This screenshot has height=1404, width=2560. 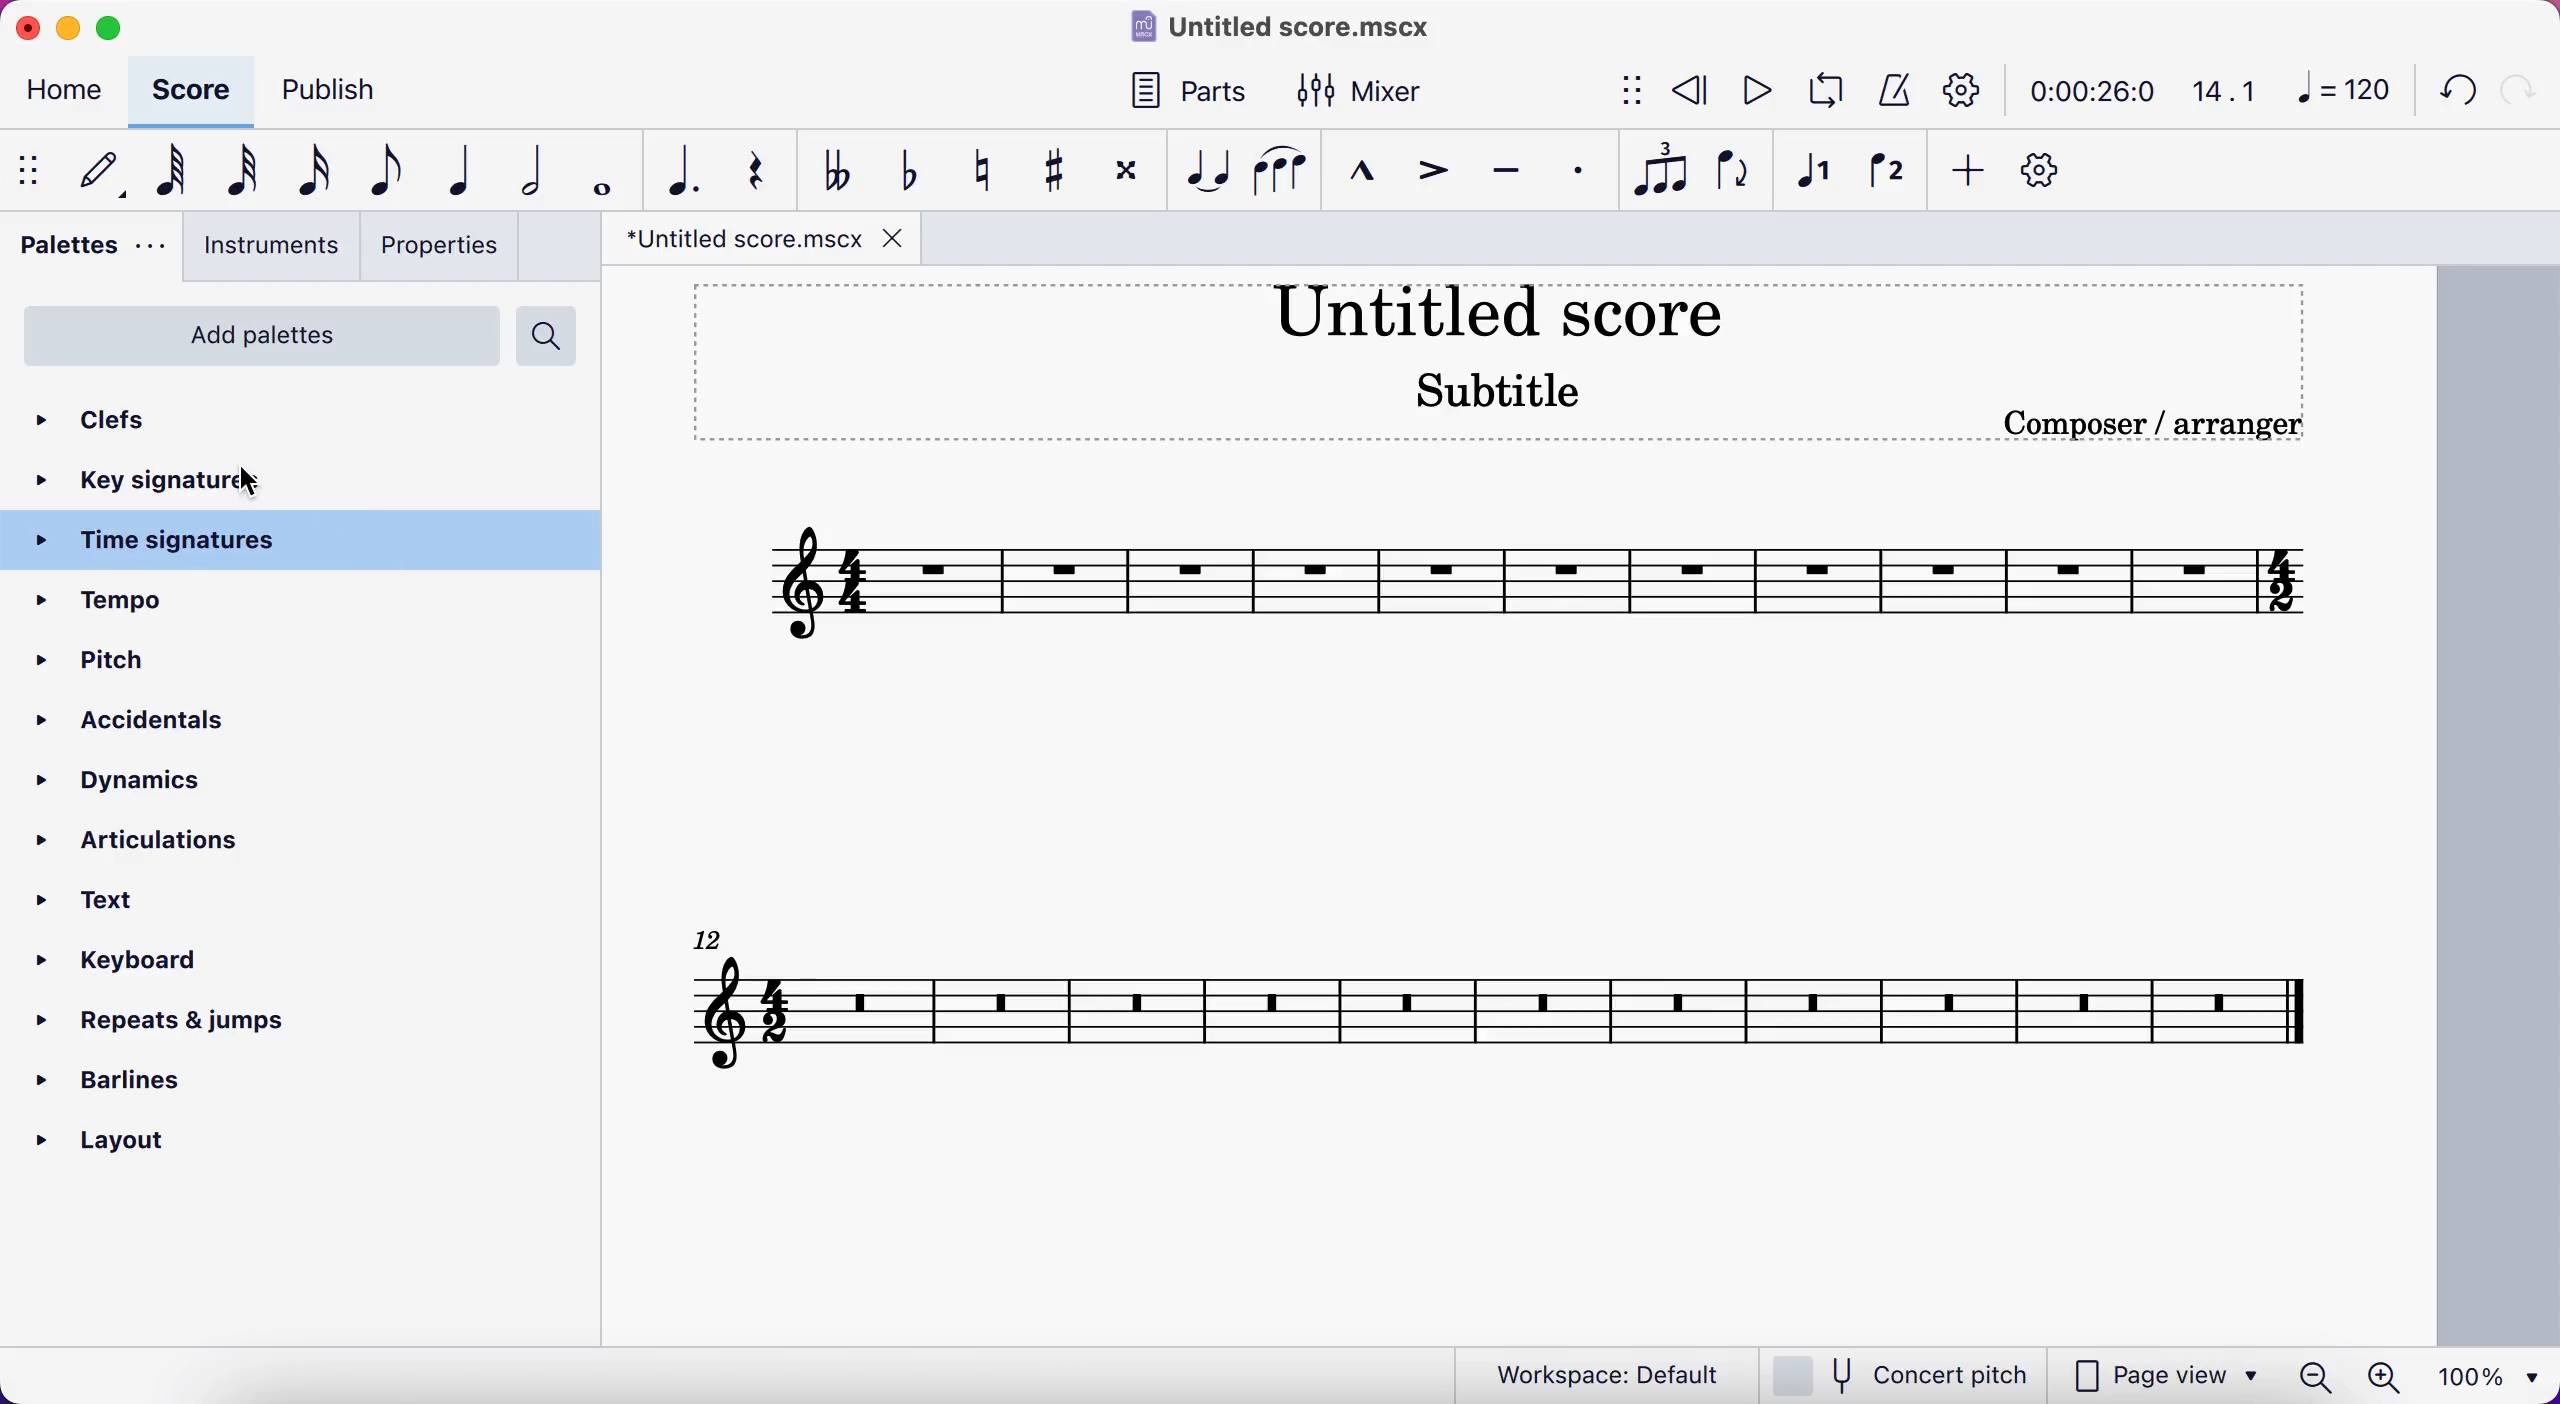 What do you see at coordinates (1957, 92) in the screenshot?
I see `playback settings` at bounding box center [1957, 92].